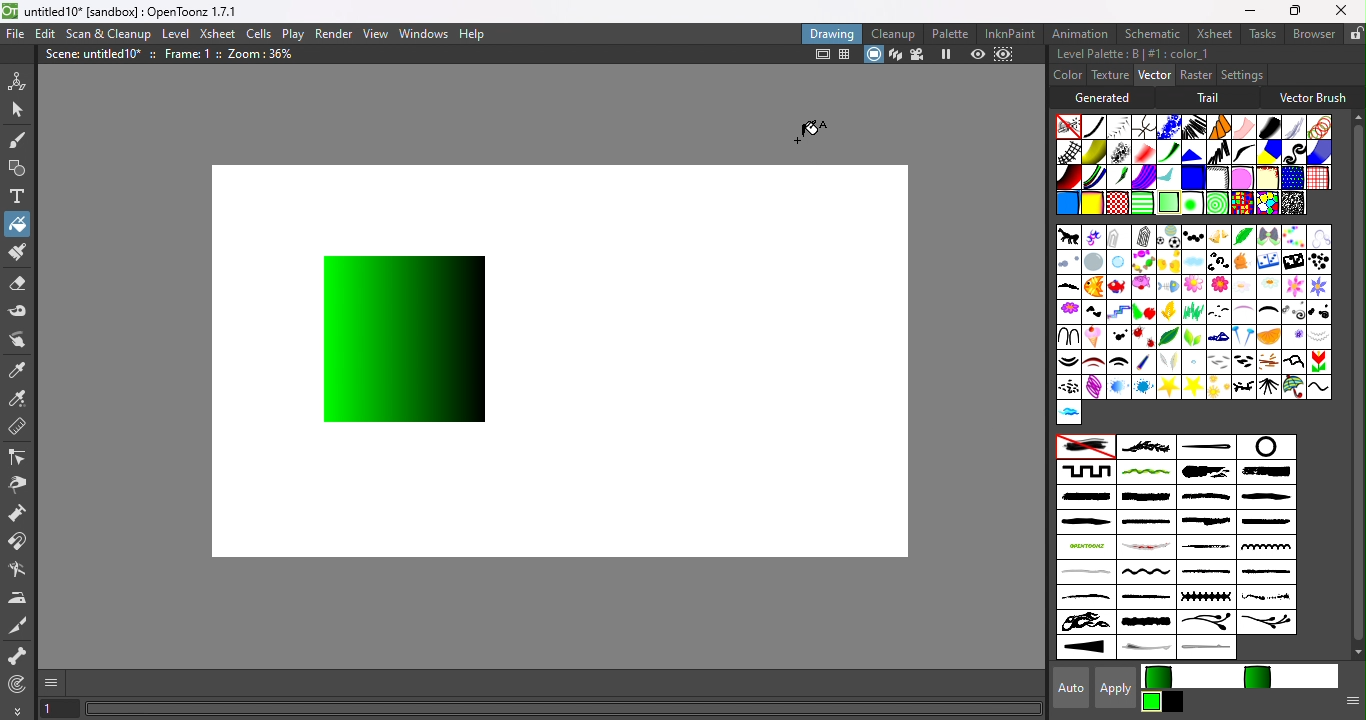 The height and width of the screenshot is (720, 1366). I want to click on Watercolor, so click(1317, 152).